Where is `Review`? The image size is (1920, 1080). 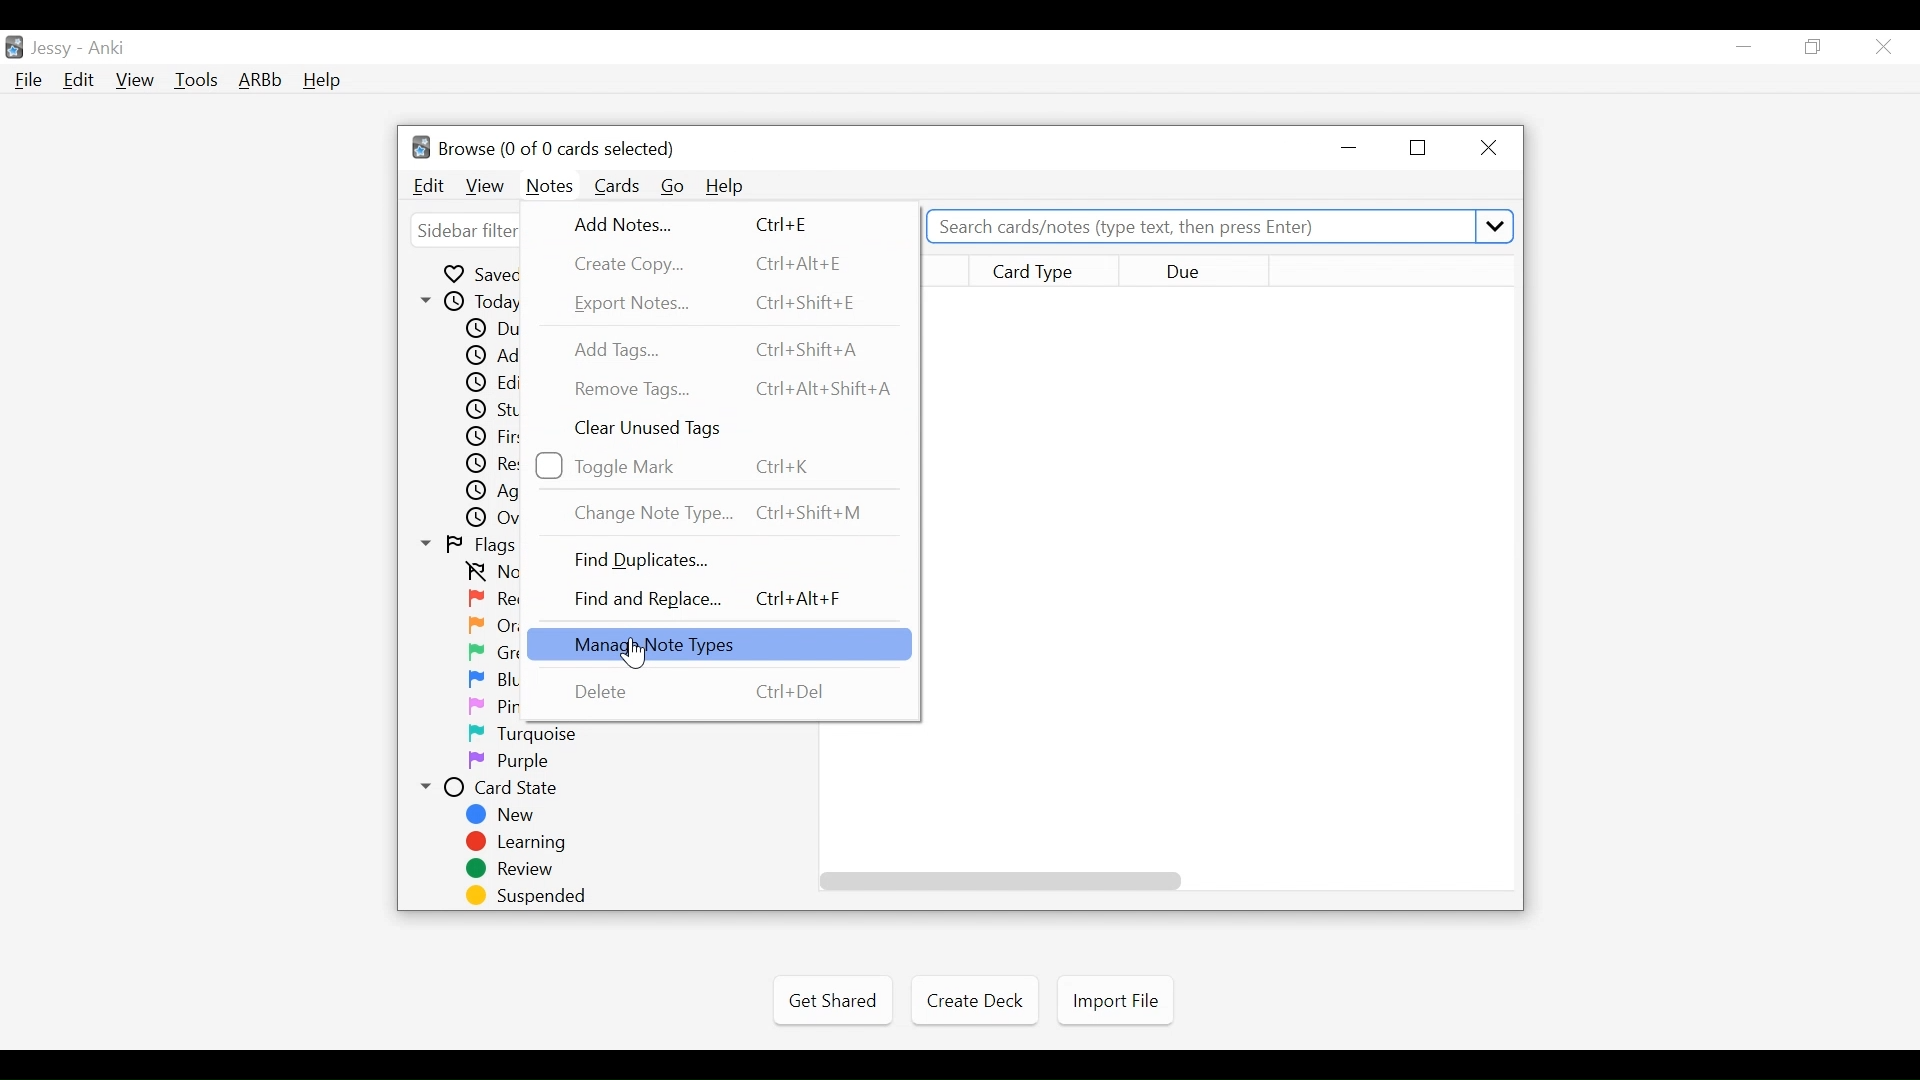 Review is located at coordinates (520, 869).